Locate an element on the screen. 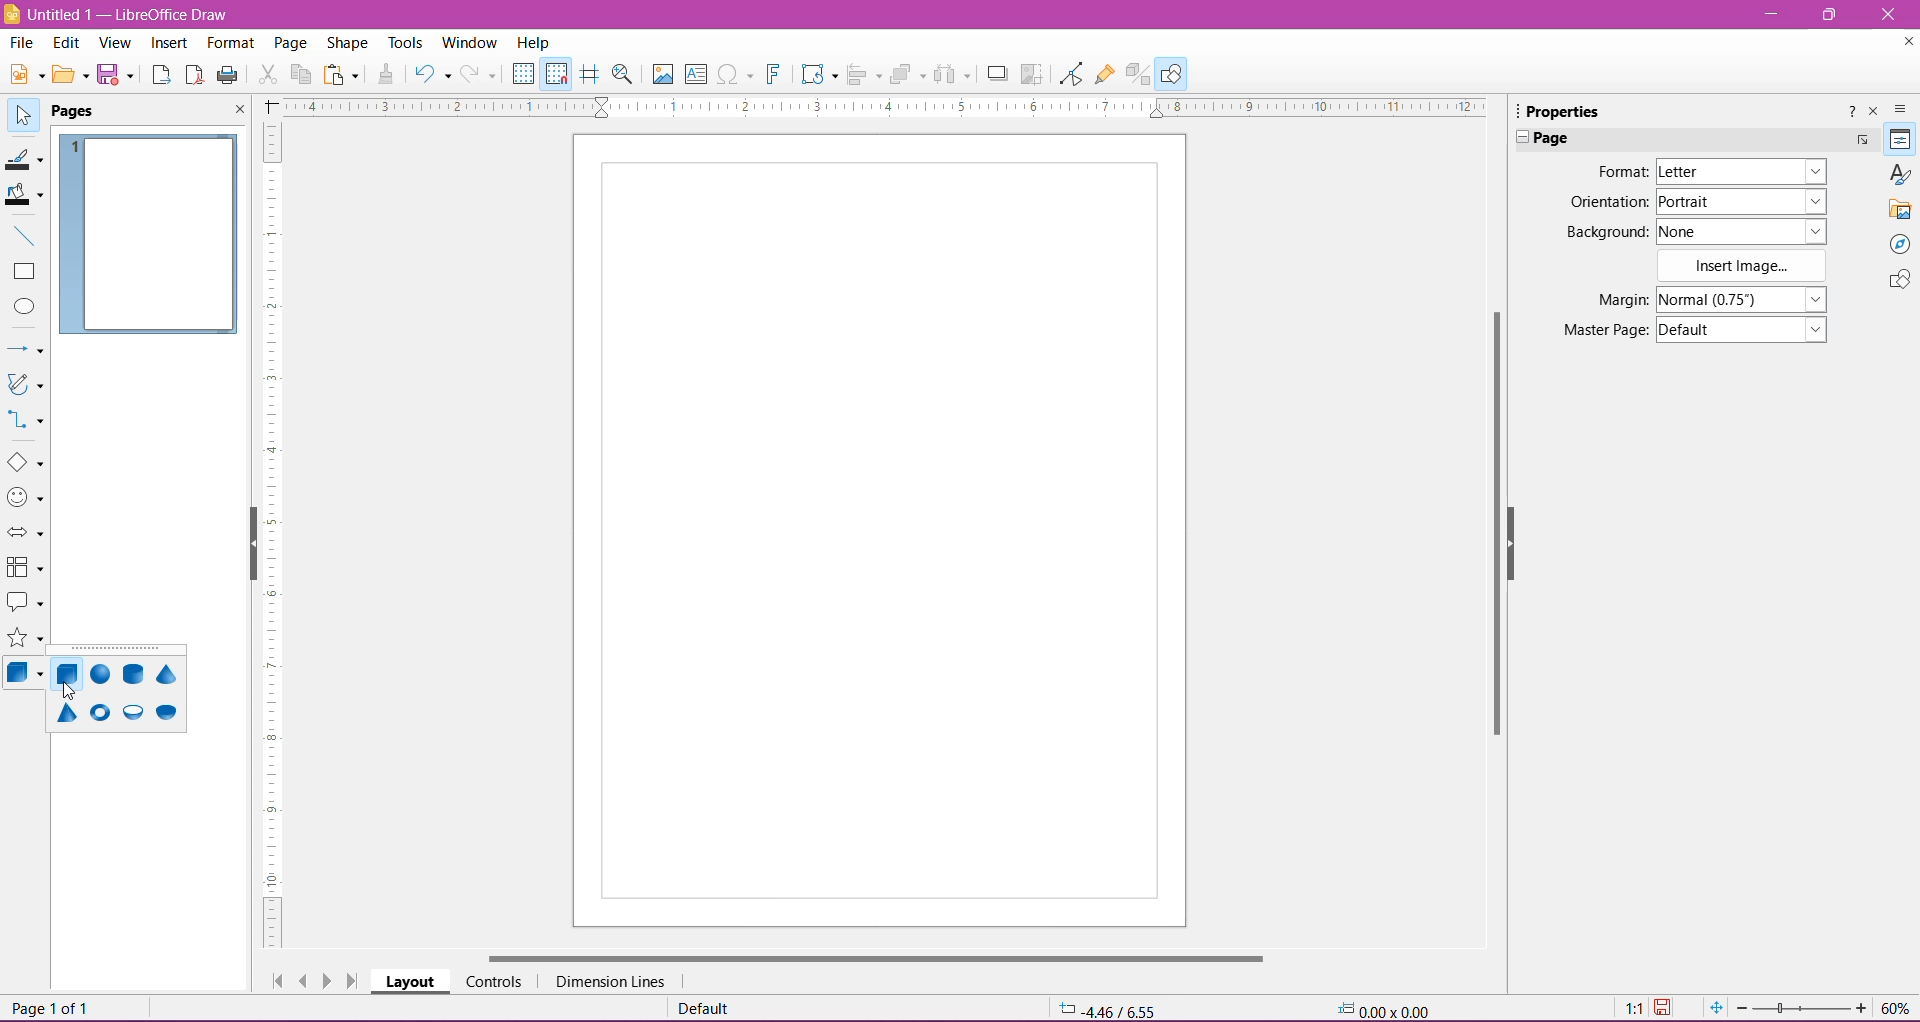 The height and width of the screenshot is (1022, 1920). Ruler is located at coordinates (270, 537).